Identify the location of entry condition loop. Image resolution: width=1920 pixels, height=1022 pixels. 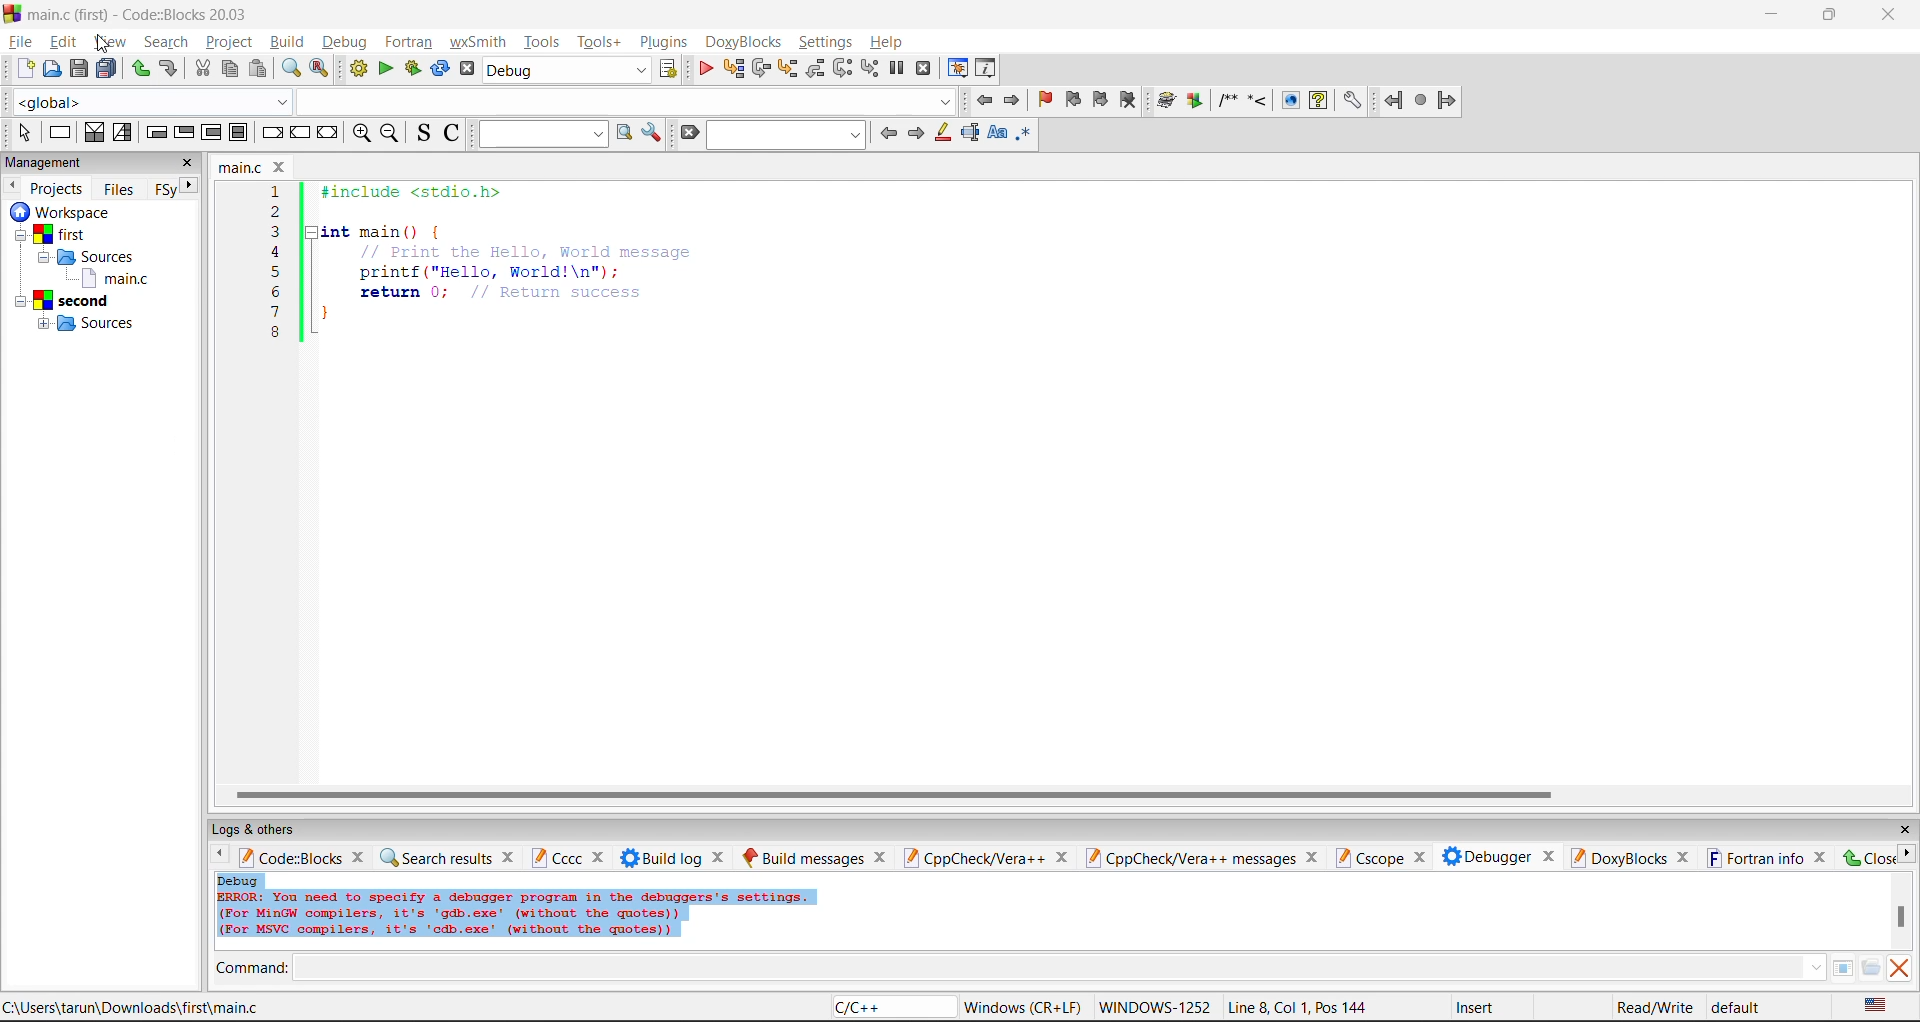
(155, 132).